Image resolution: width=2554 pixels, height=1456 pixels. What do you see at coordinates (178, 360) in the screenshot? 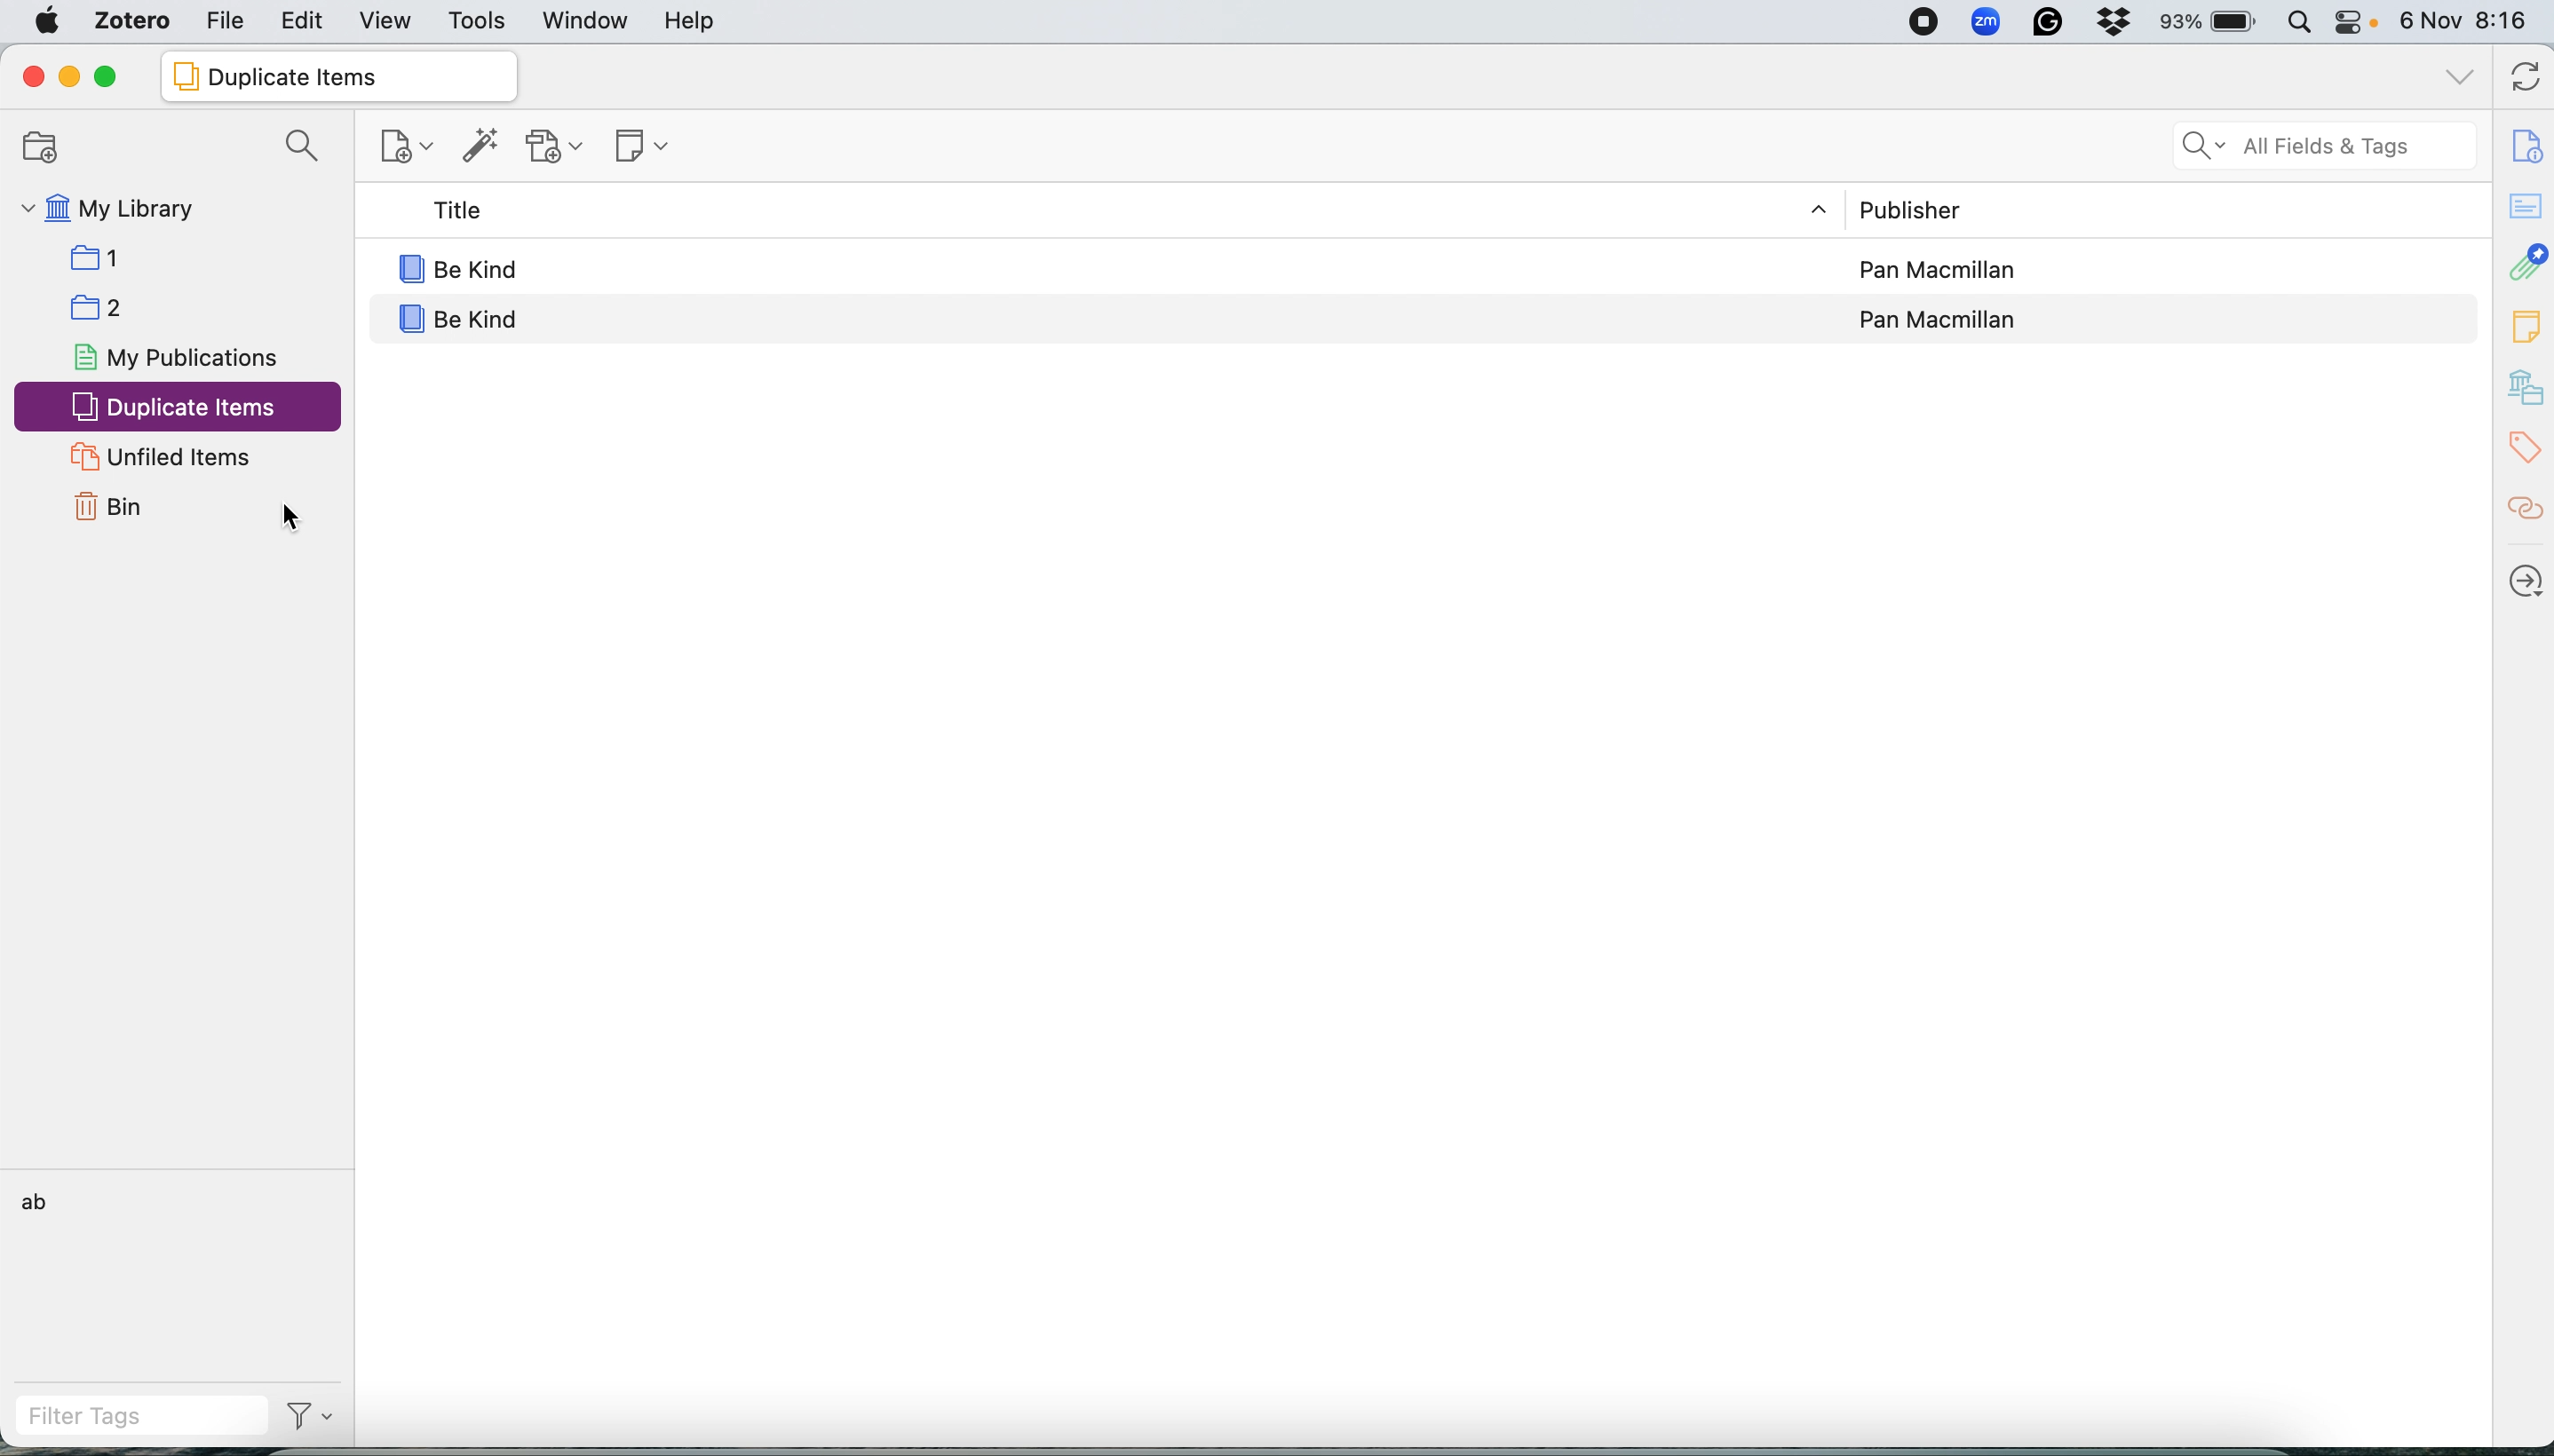
I see `my publications` at bounding box center [178, 360].